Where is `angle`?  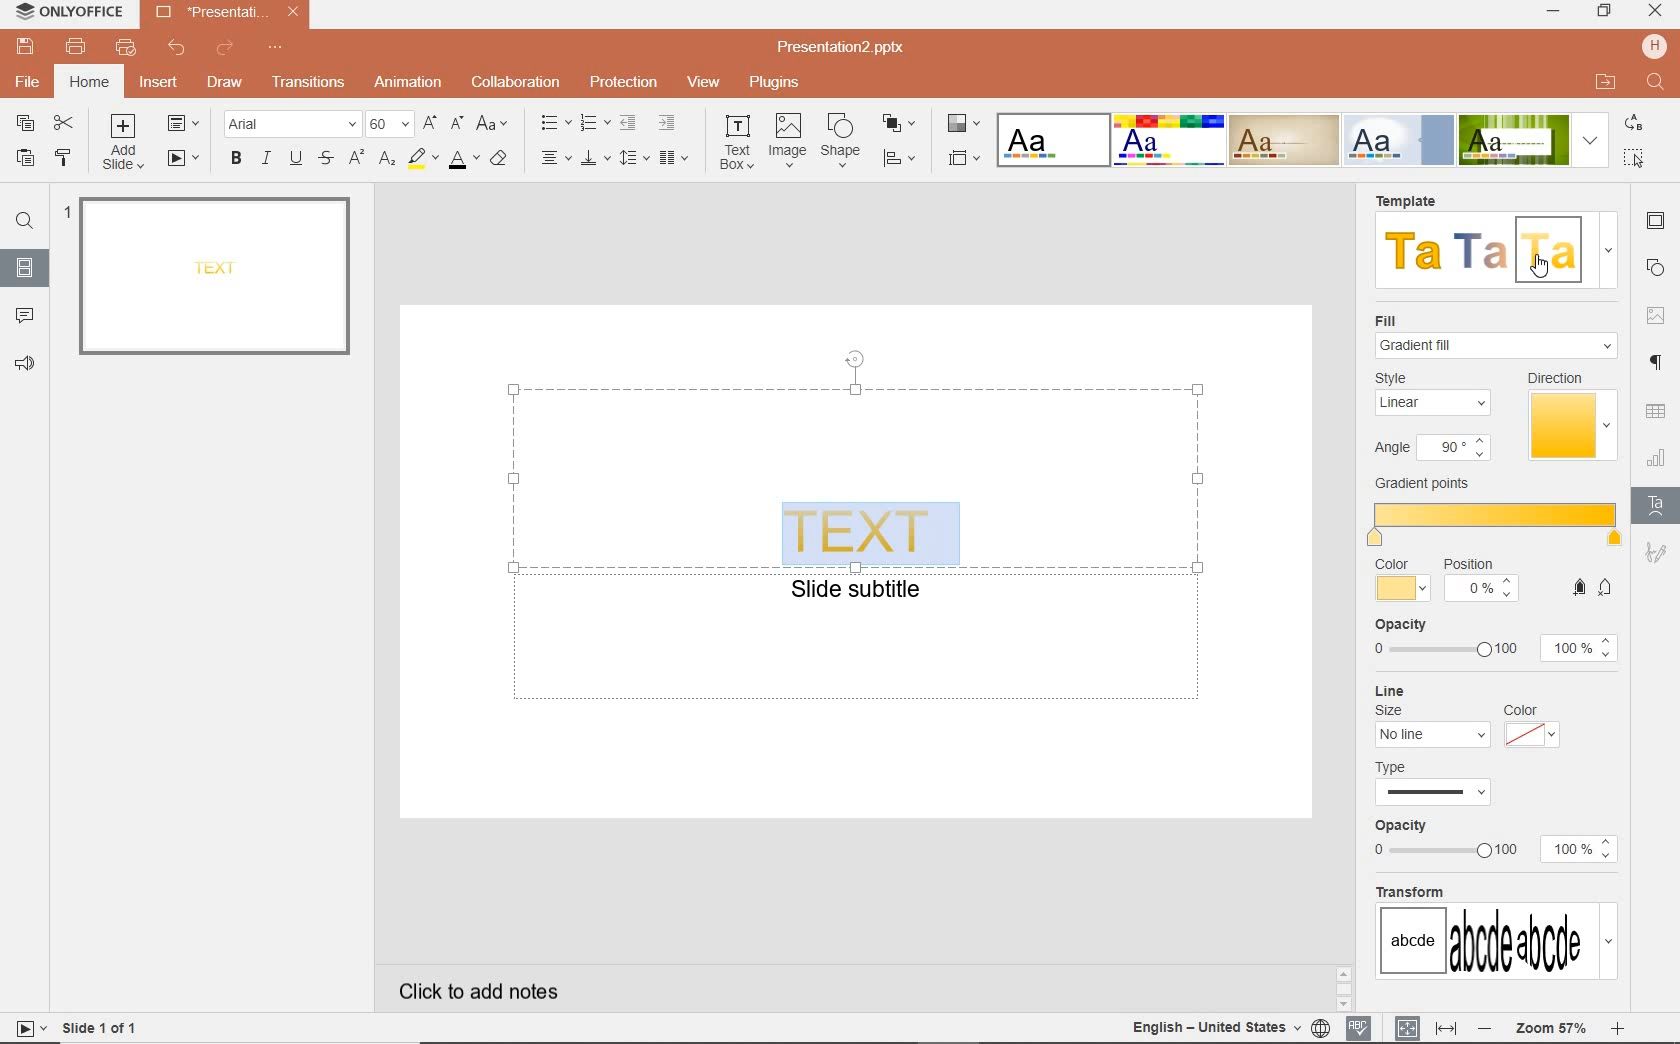 angle is located at coordinates (1436, 446).